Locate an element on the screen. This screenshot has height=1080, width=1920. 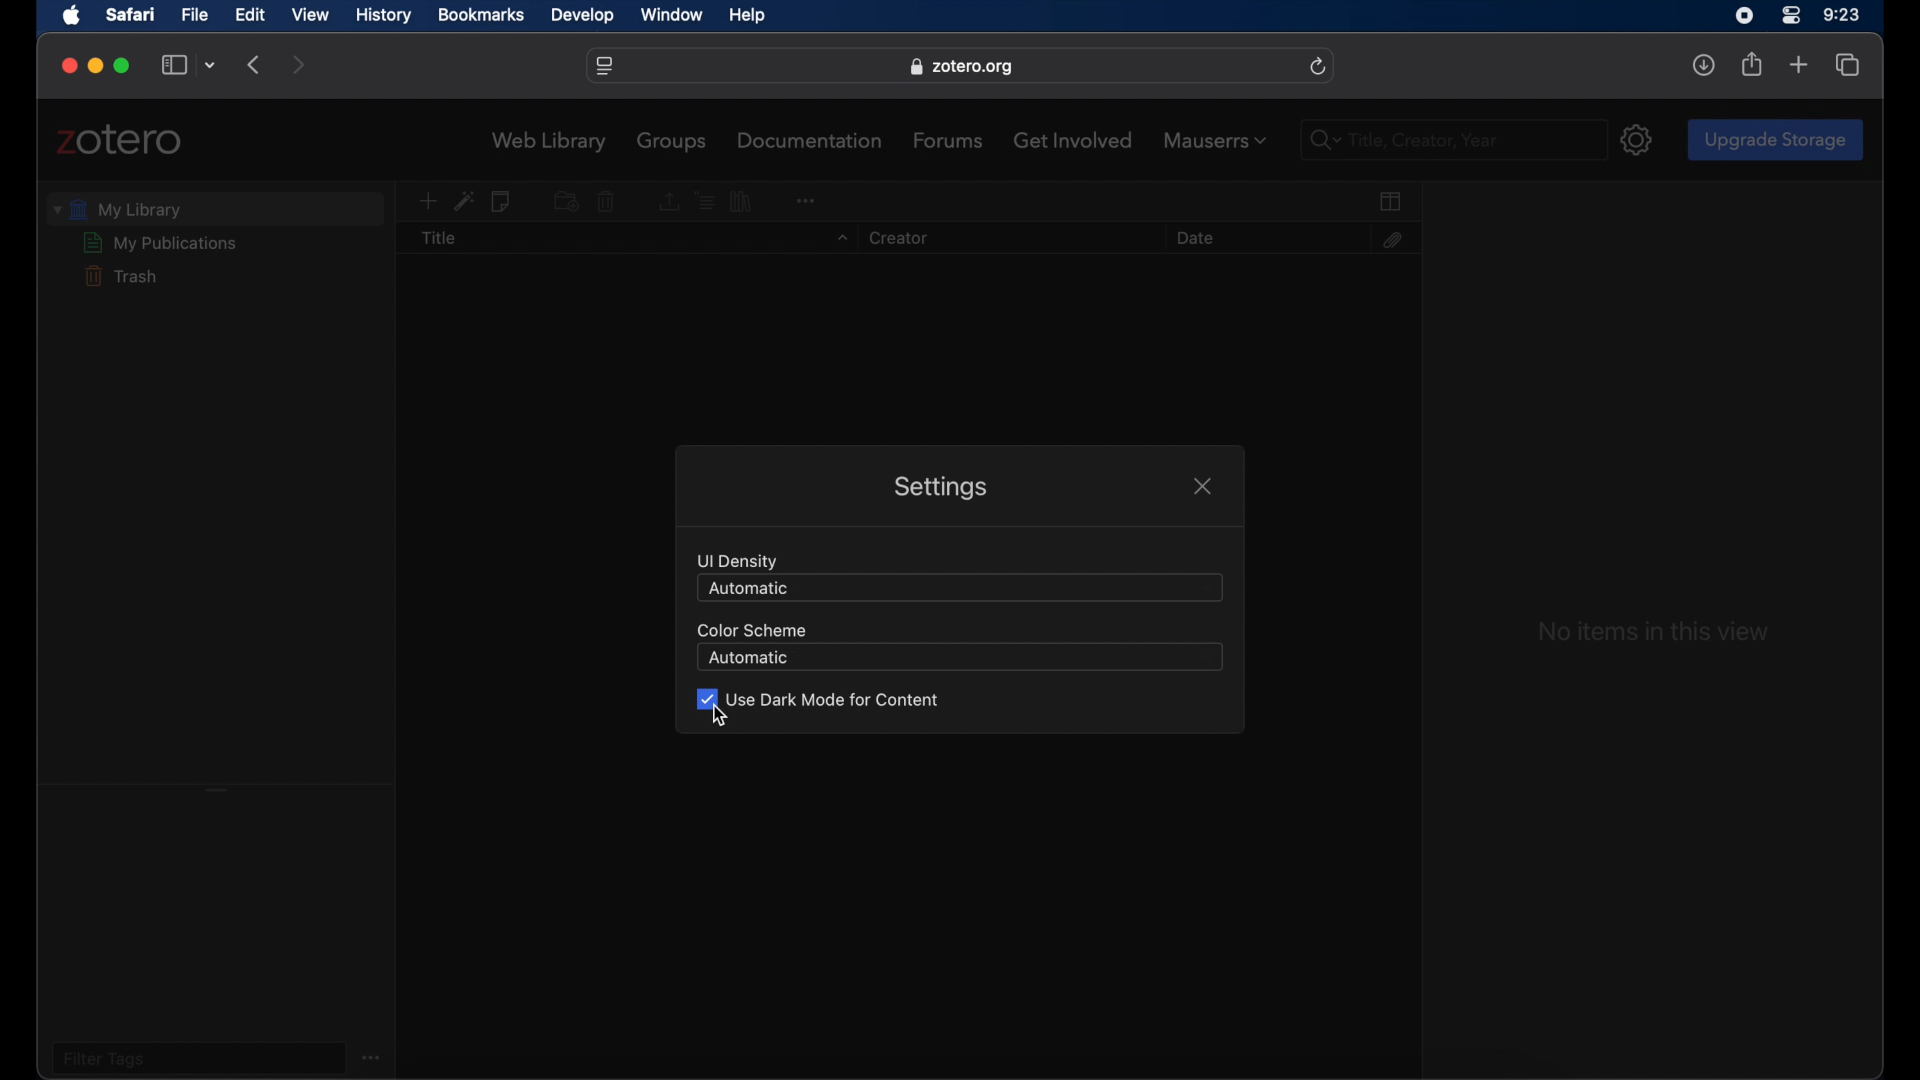
maximize is located at coordinates (124, 66).